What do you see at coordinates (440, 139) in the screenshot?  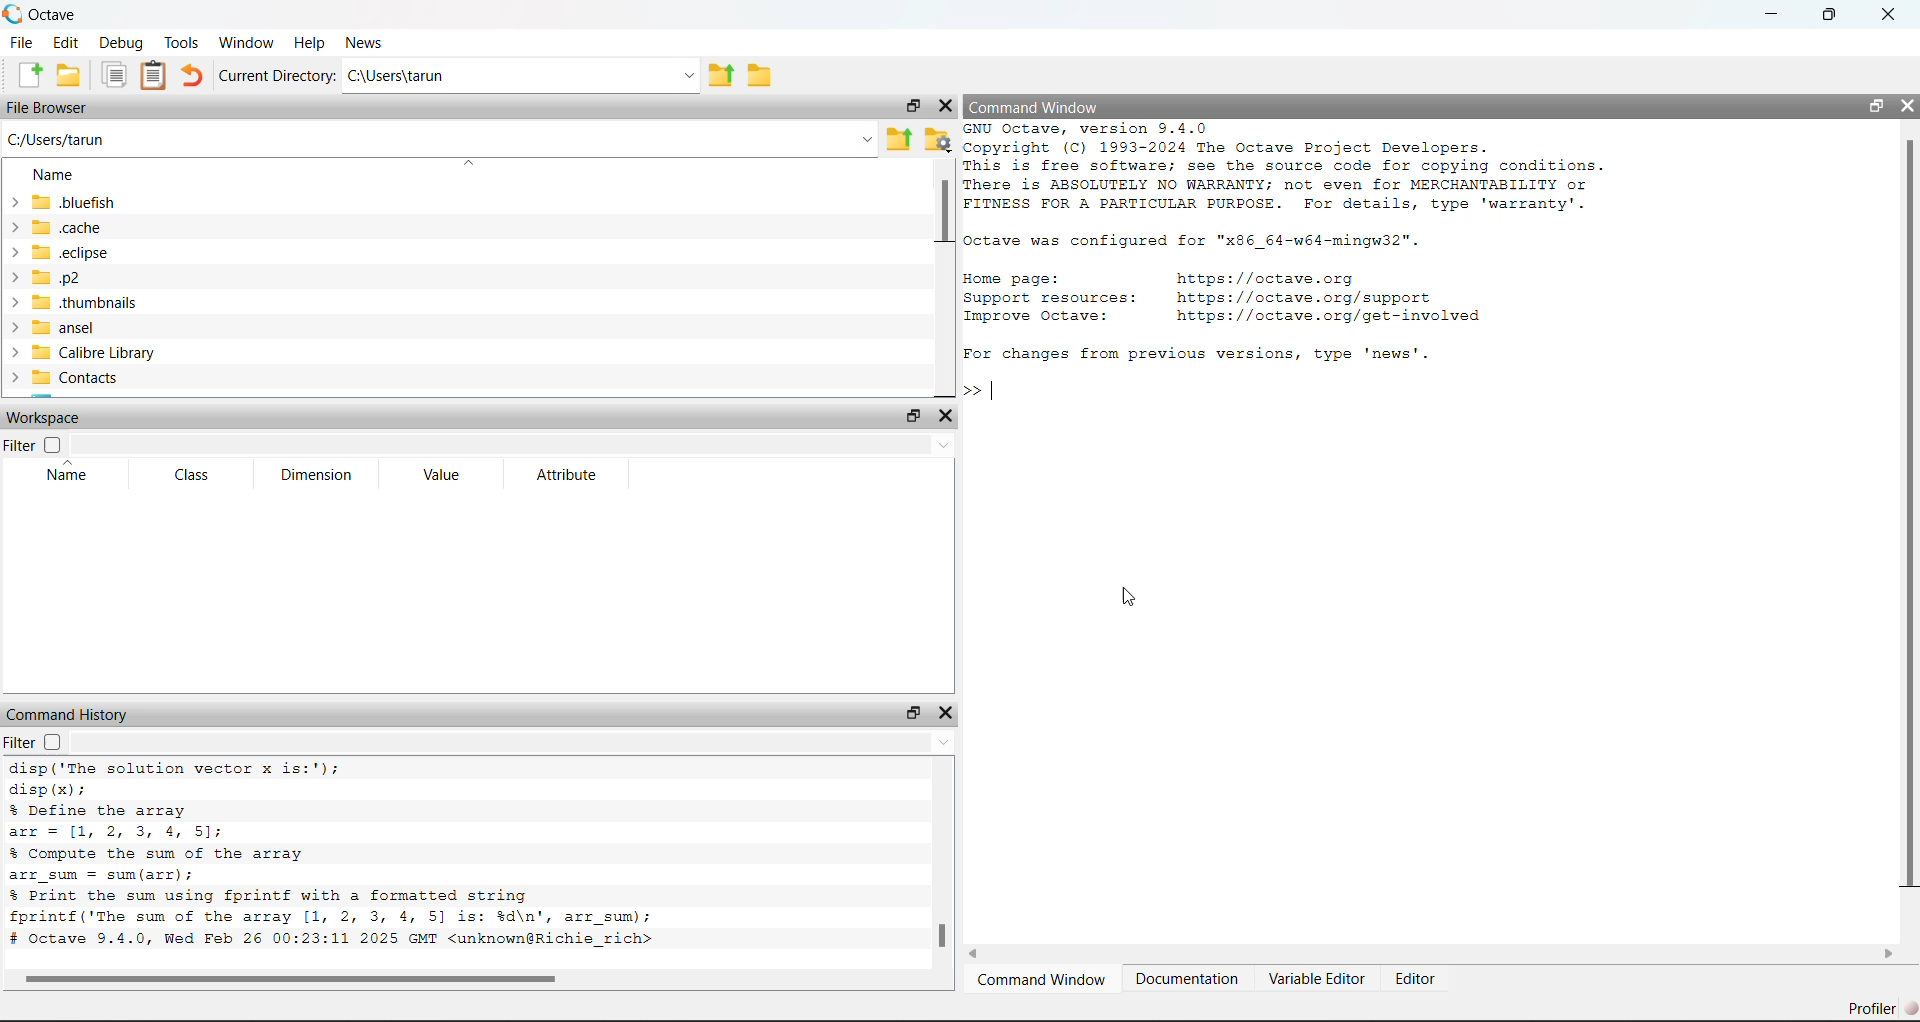 I see `C:/Users/tarun ` at bounding box center [440, 139].